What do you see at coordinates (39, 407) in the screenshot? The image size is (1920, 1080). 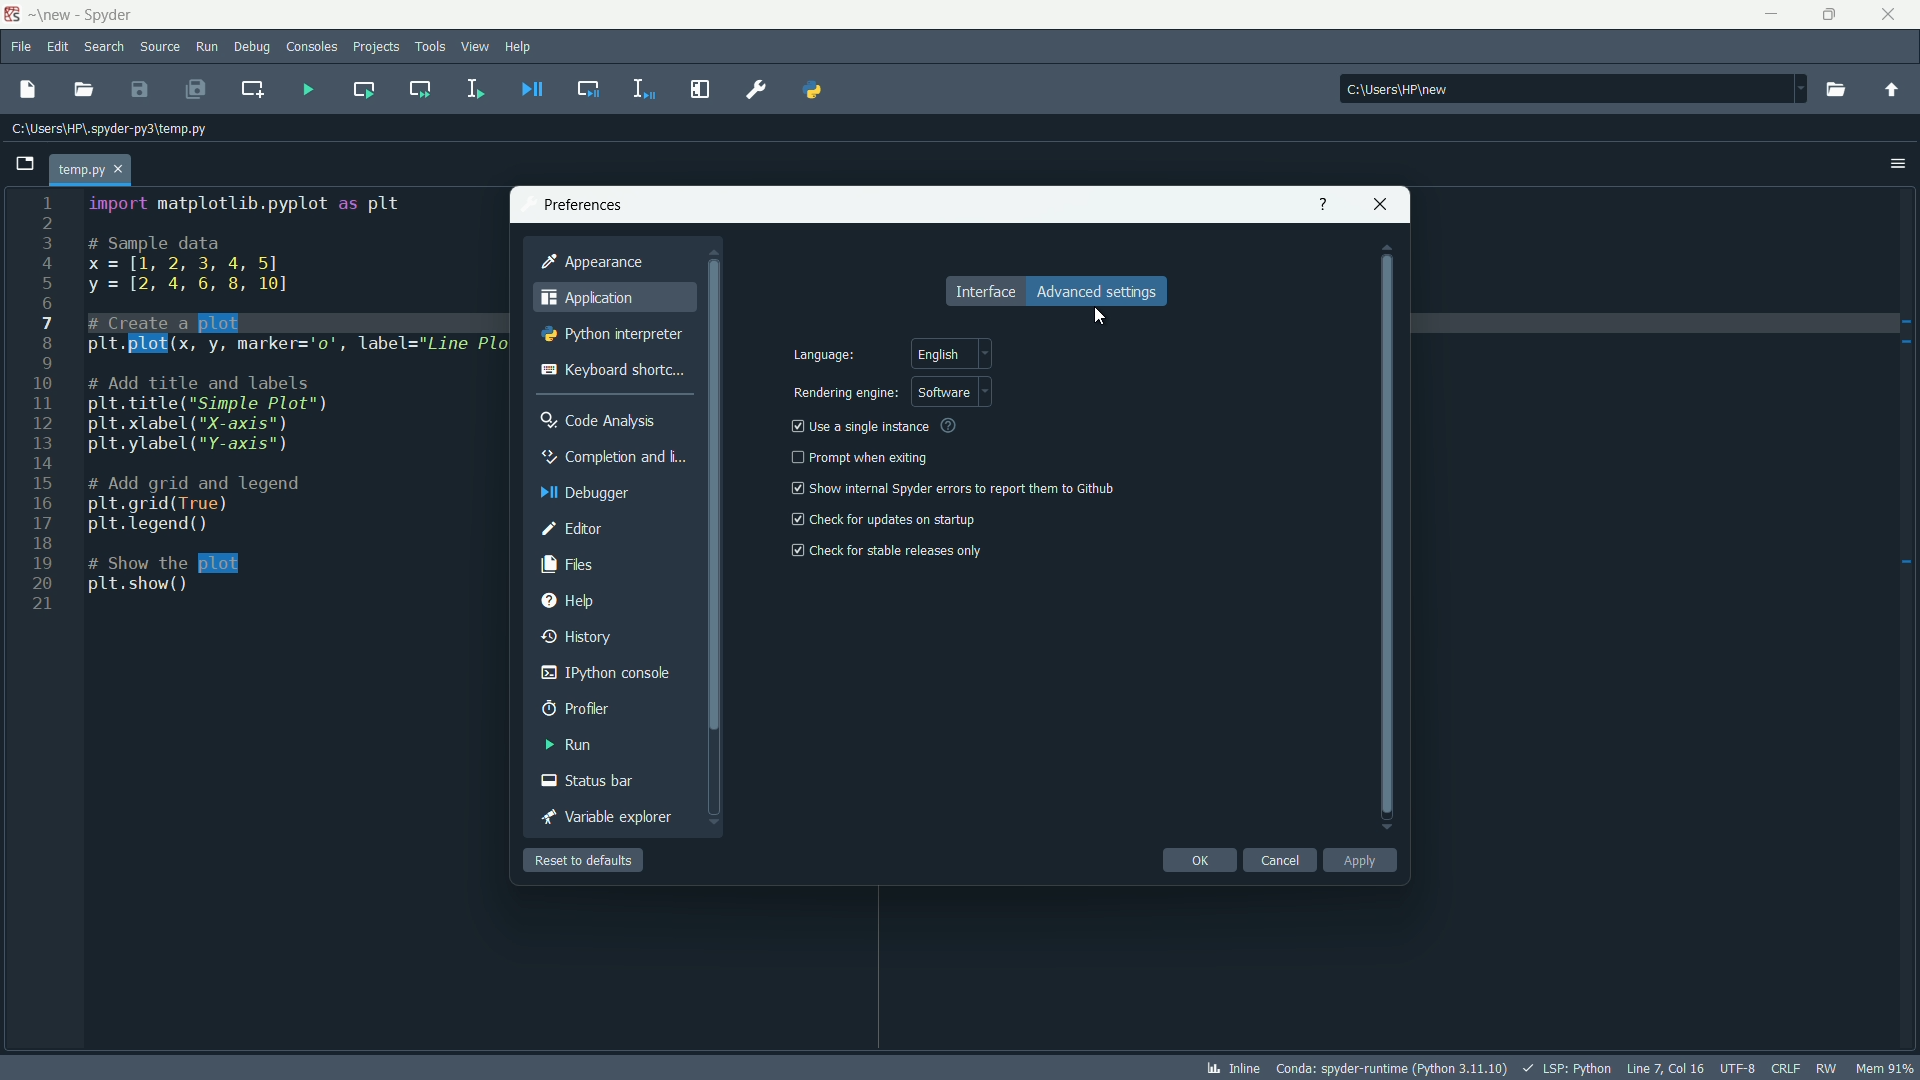 I see `line numbers` at bounding box center [39, 407].